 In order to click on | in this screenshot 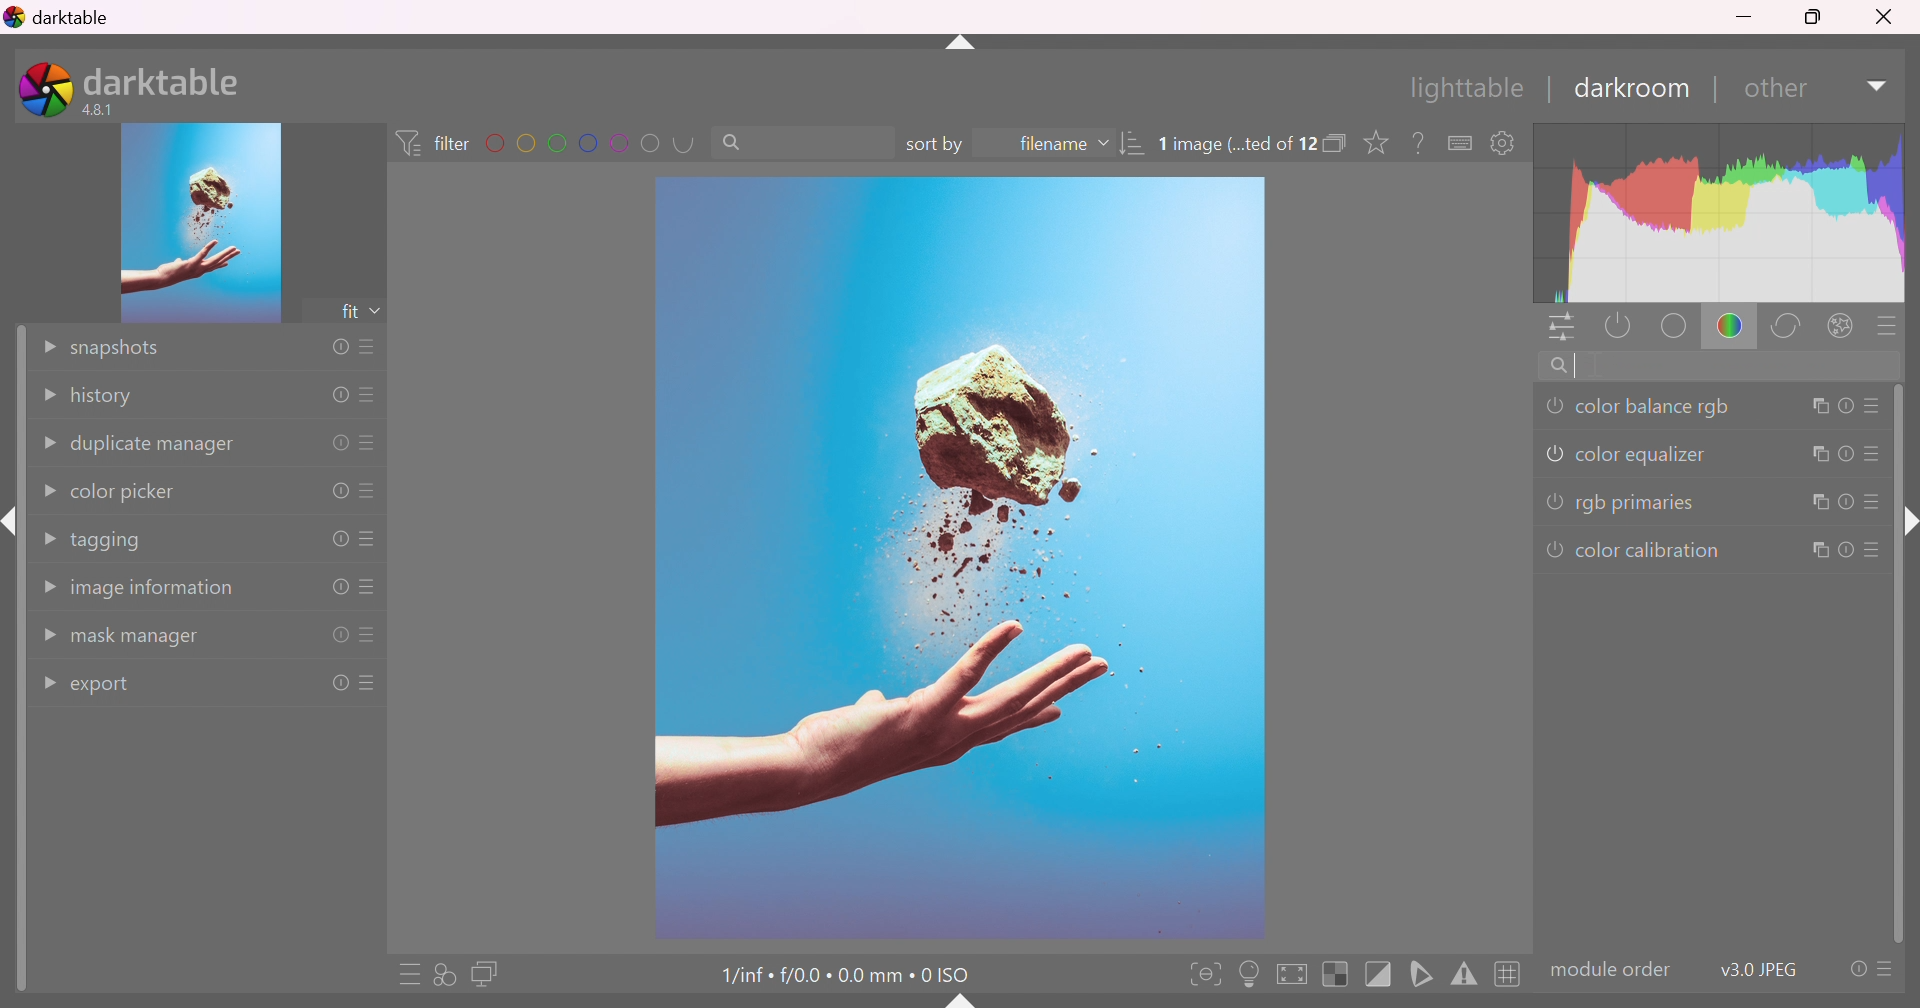, I will do `click(1719, 89)`.